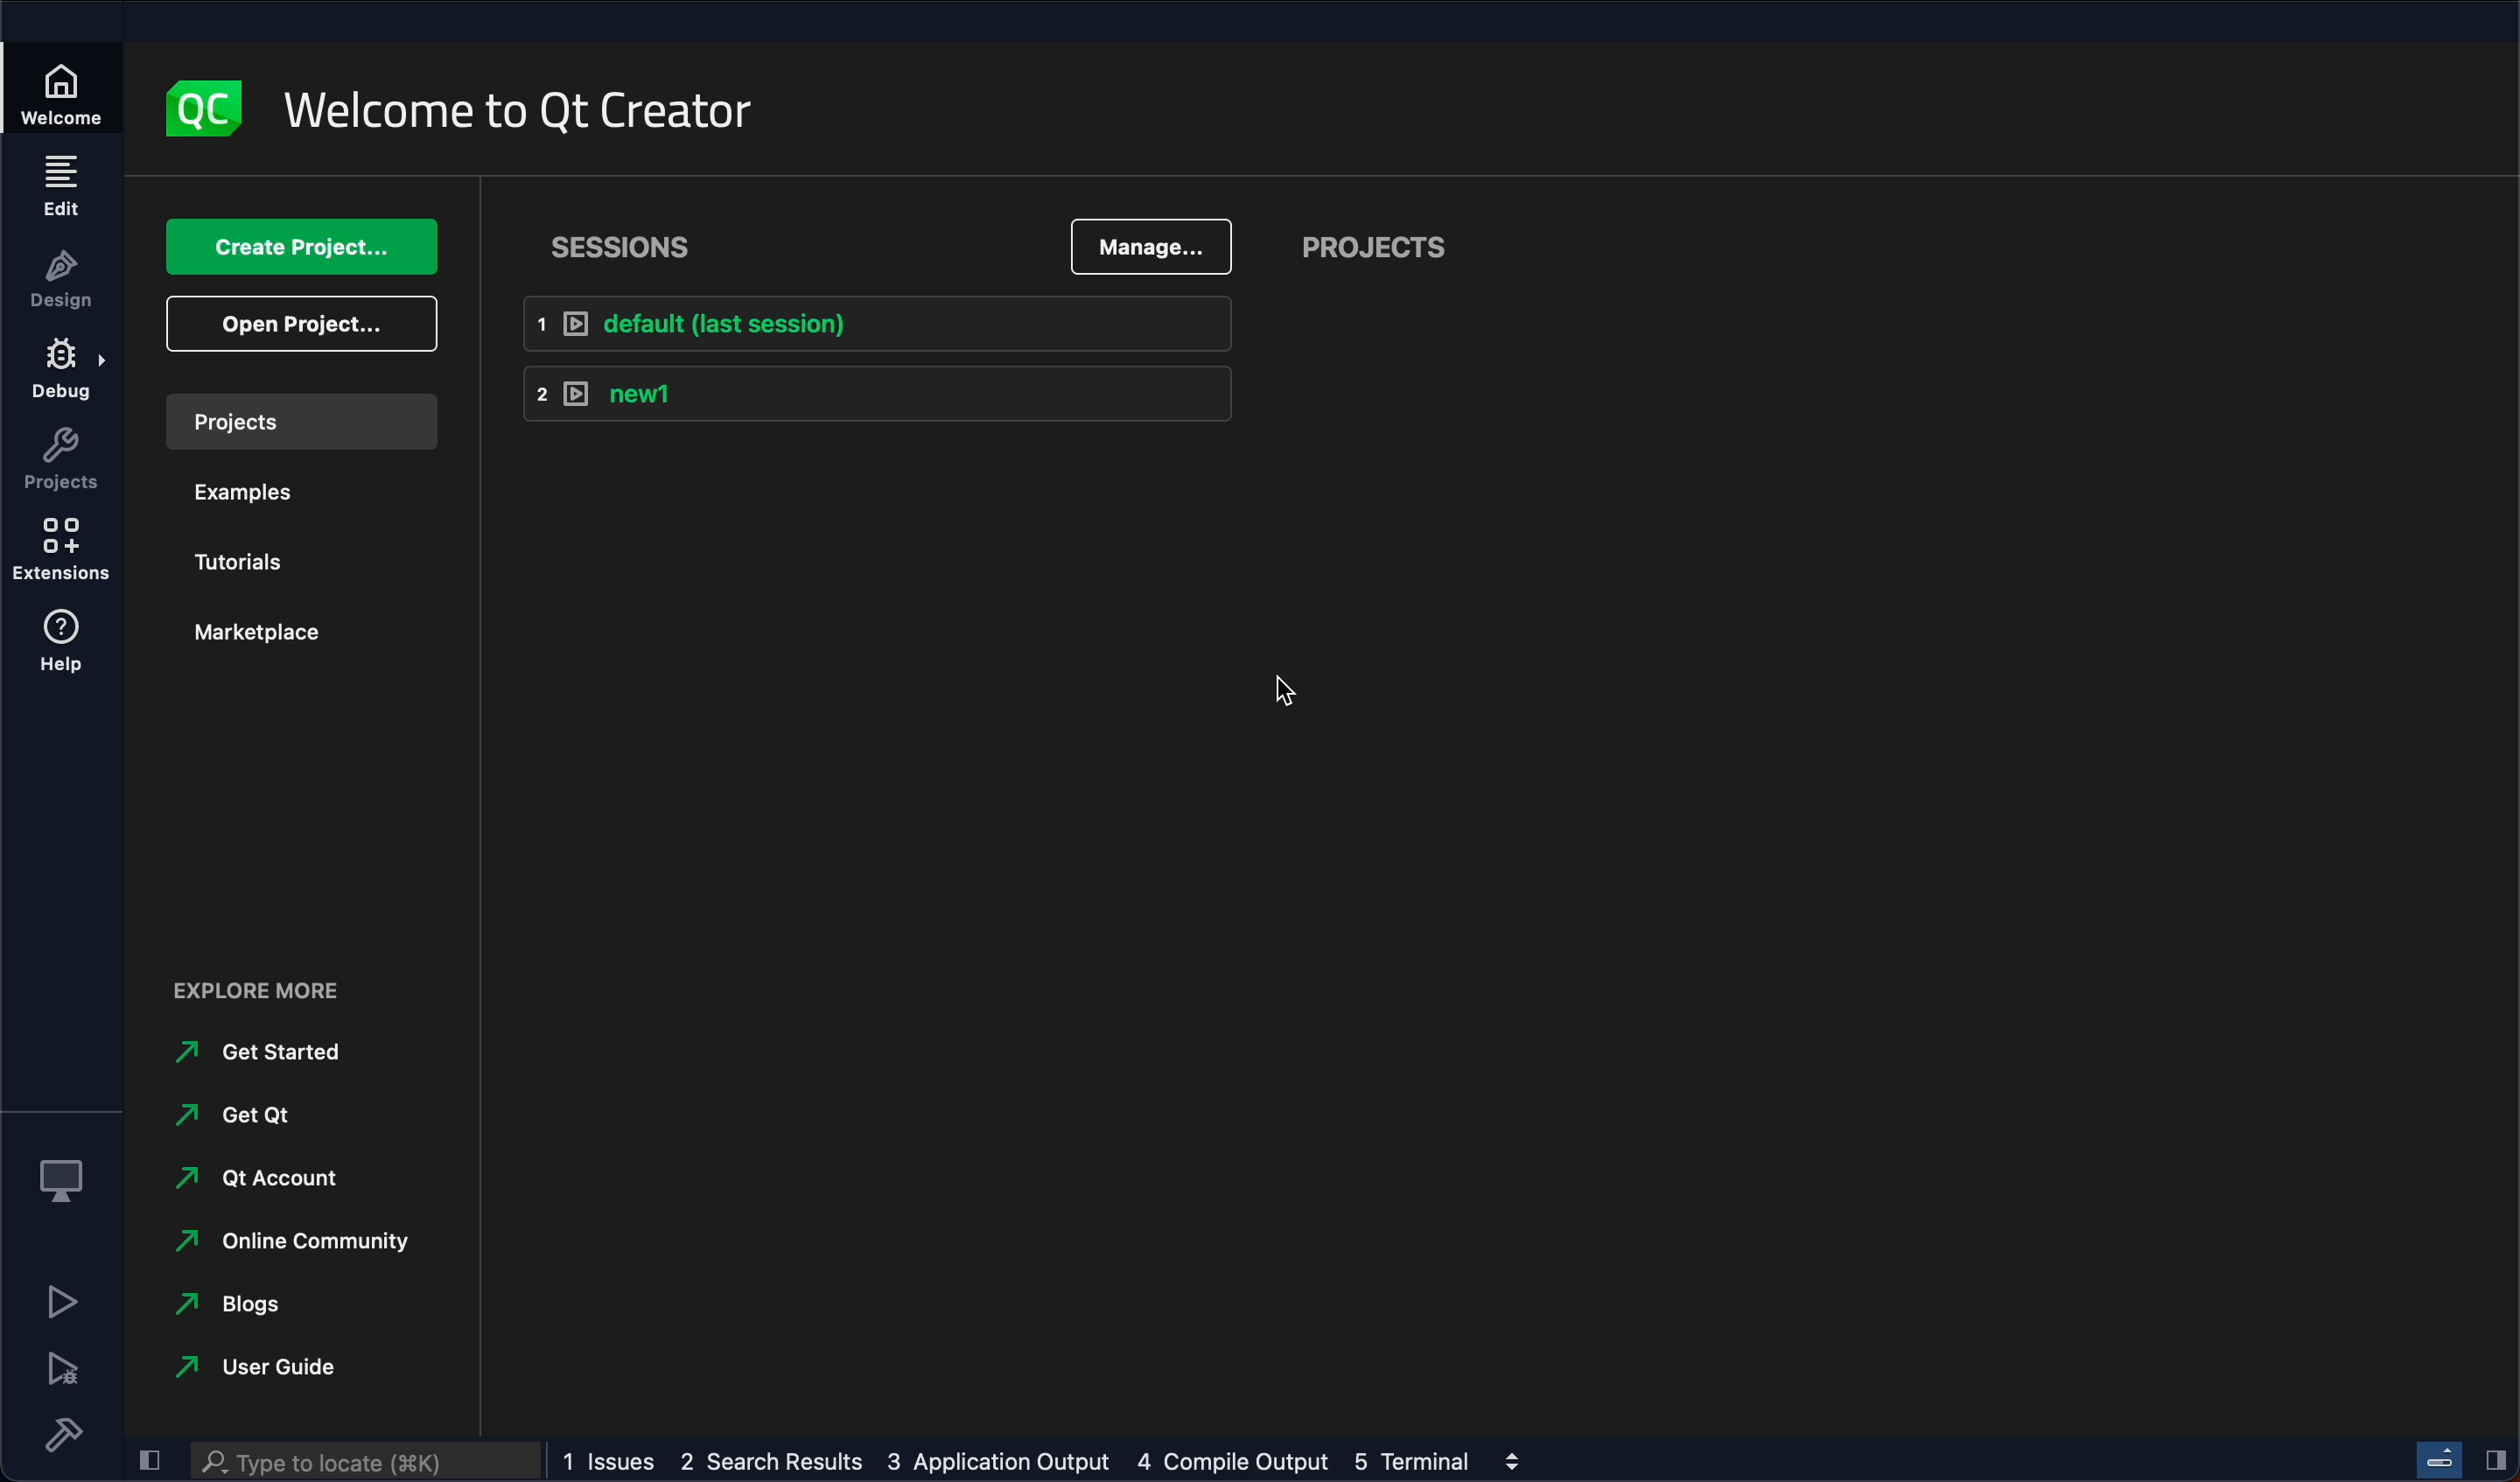 This screenshot has height=1482, width=2520. I want to click on help, so click(68, 651).